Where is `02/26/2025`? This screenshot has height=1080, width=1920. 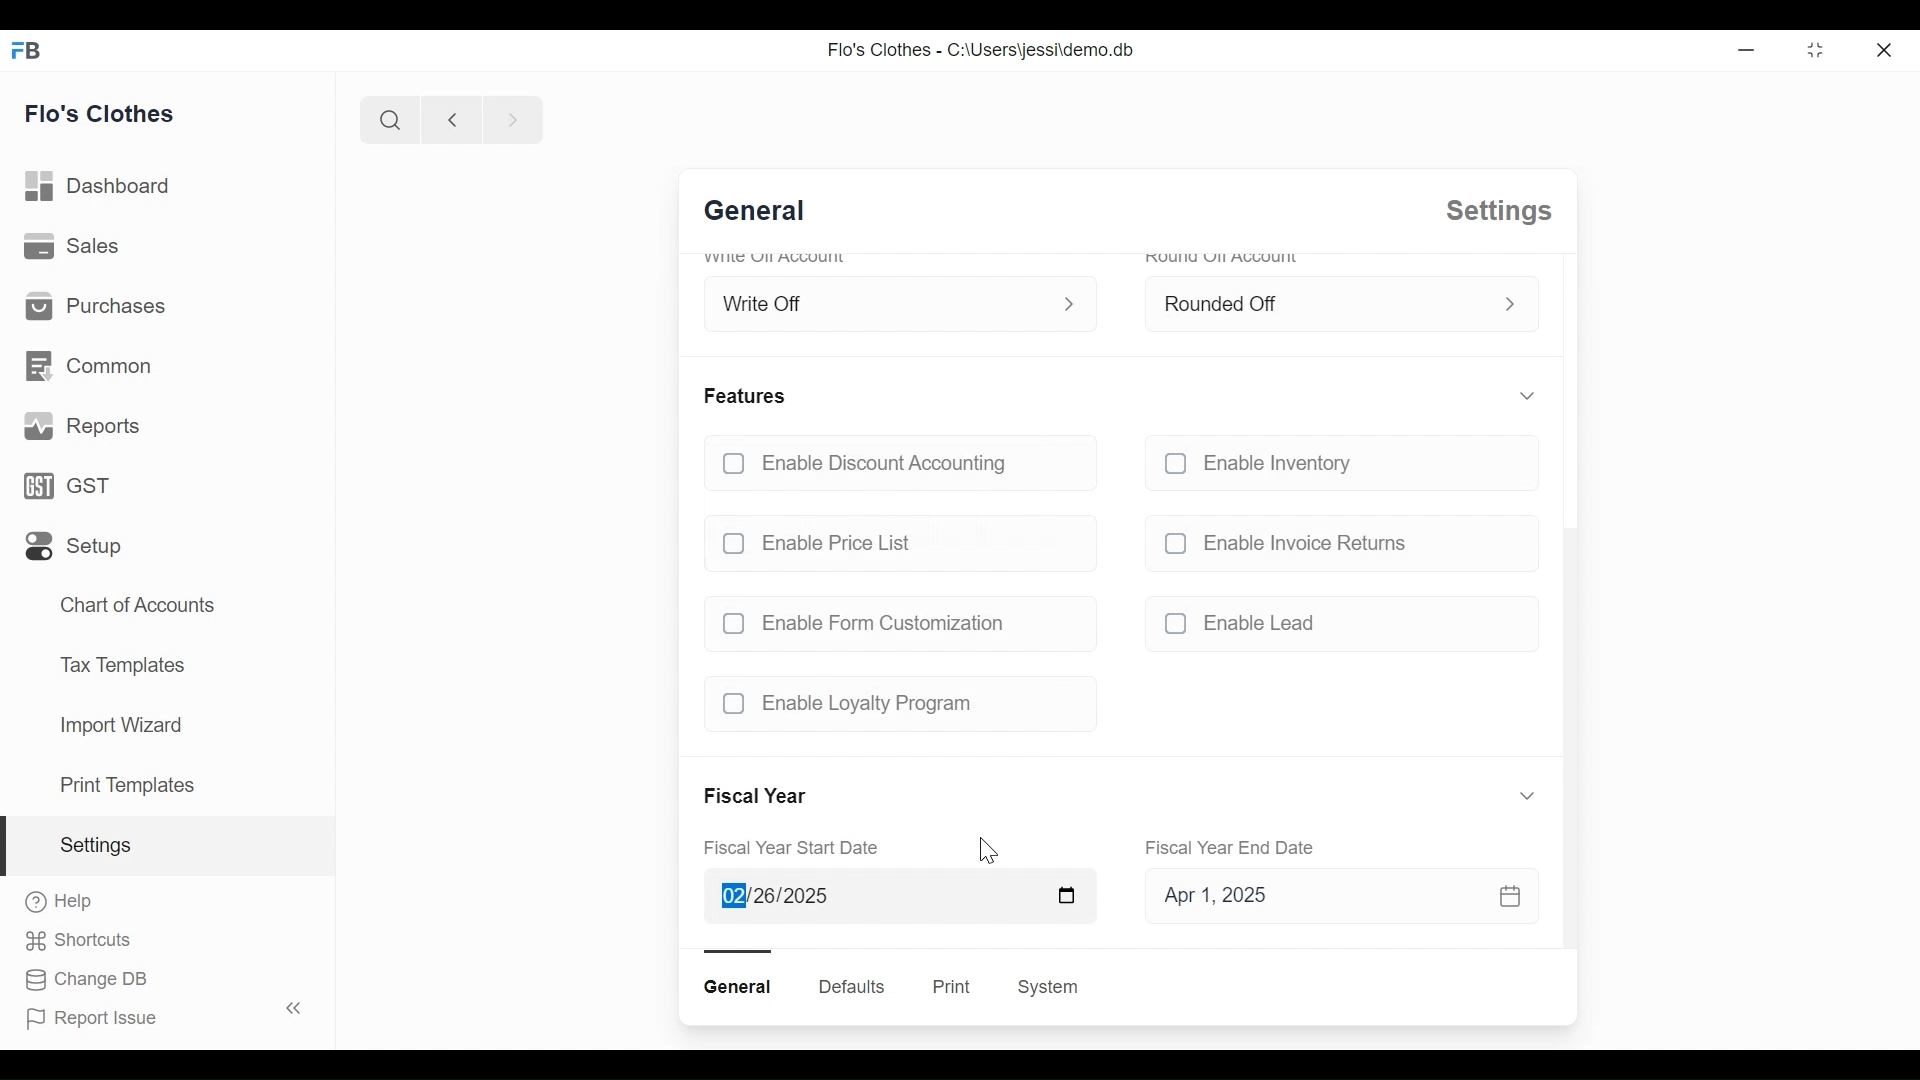 02/26/2025 is located at coordinates (897, 898).